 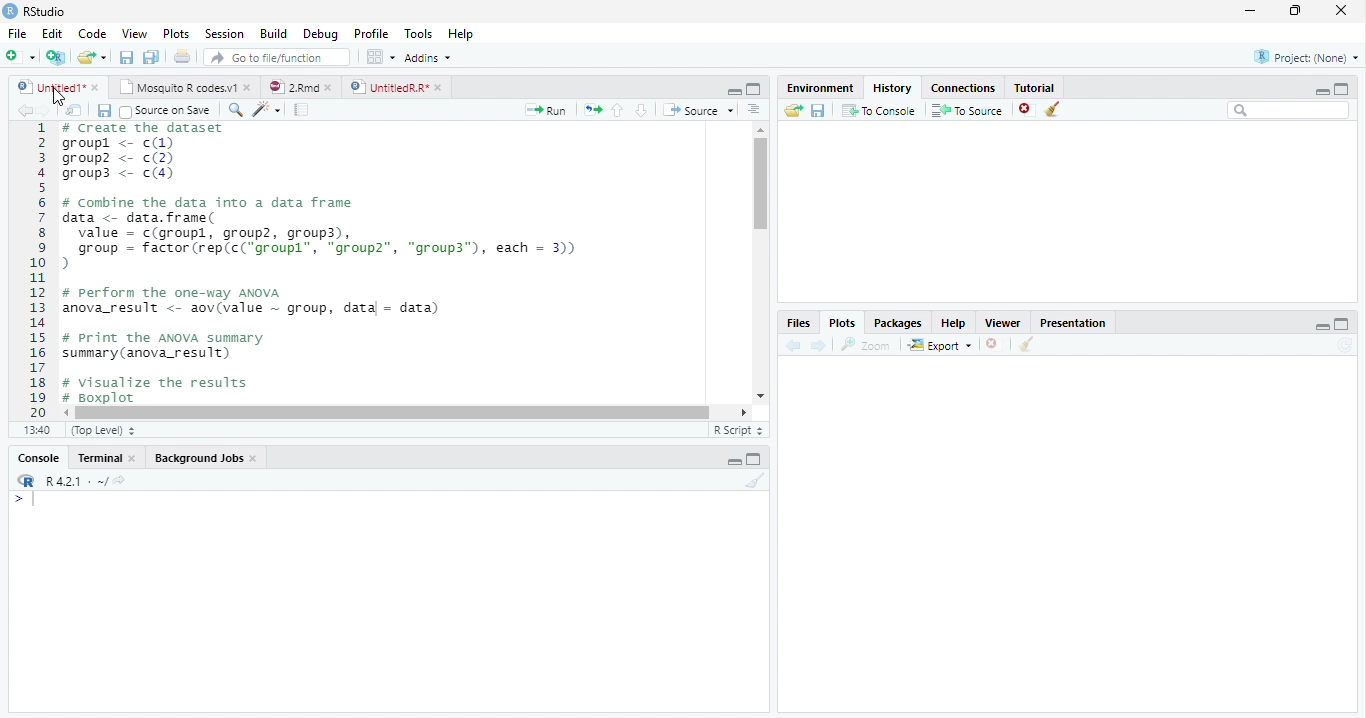 I want to click on Minimize, so click(x=734, y=463).